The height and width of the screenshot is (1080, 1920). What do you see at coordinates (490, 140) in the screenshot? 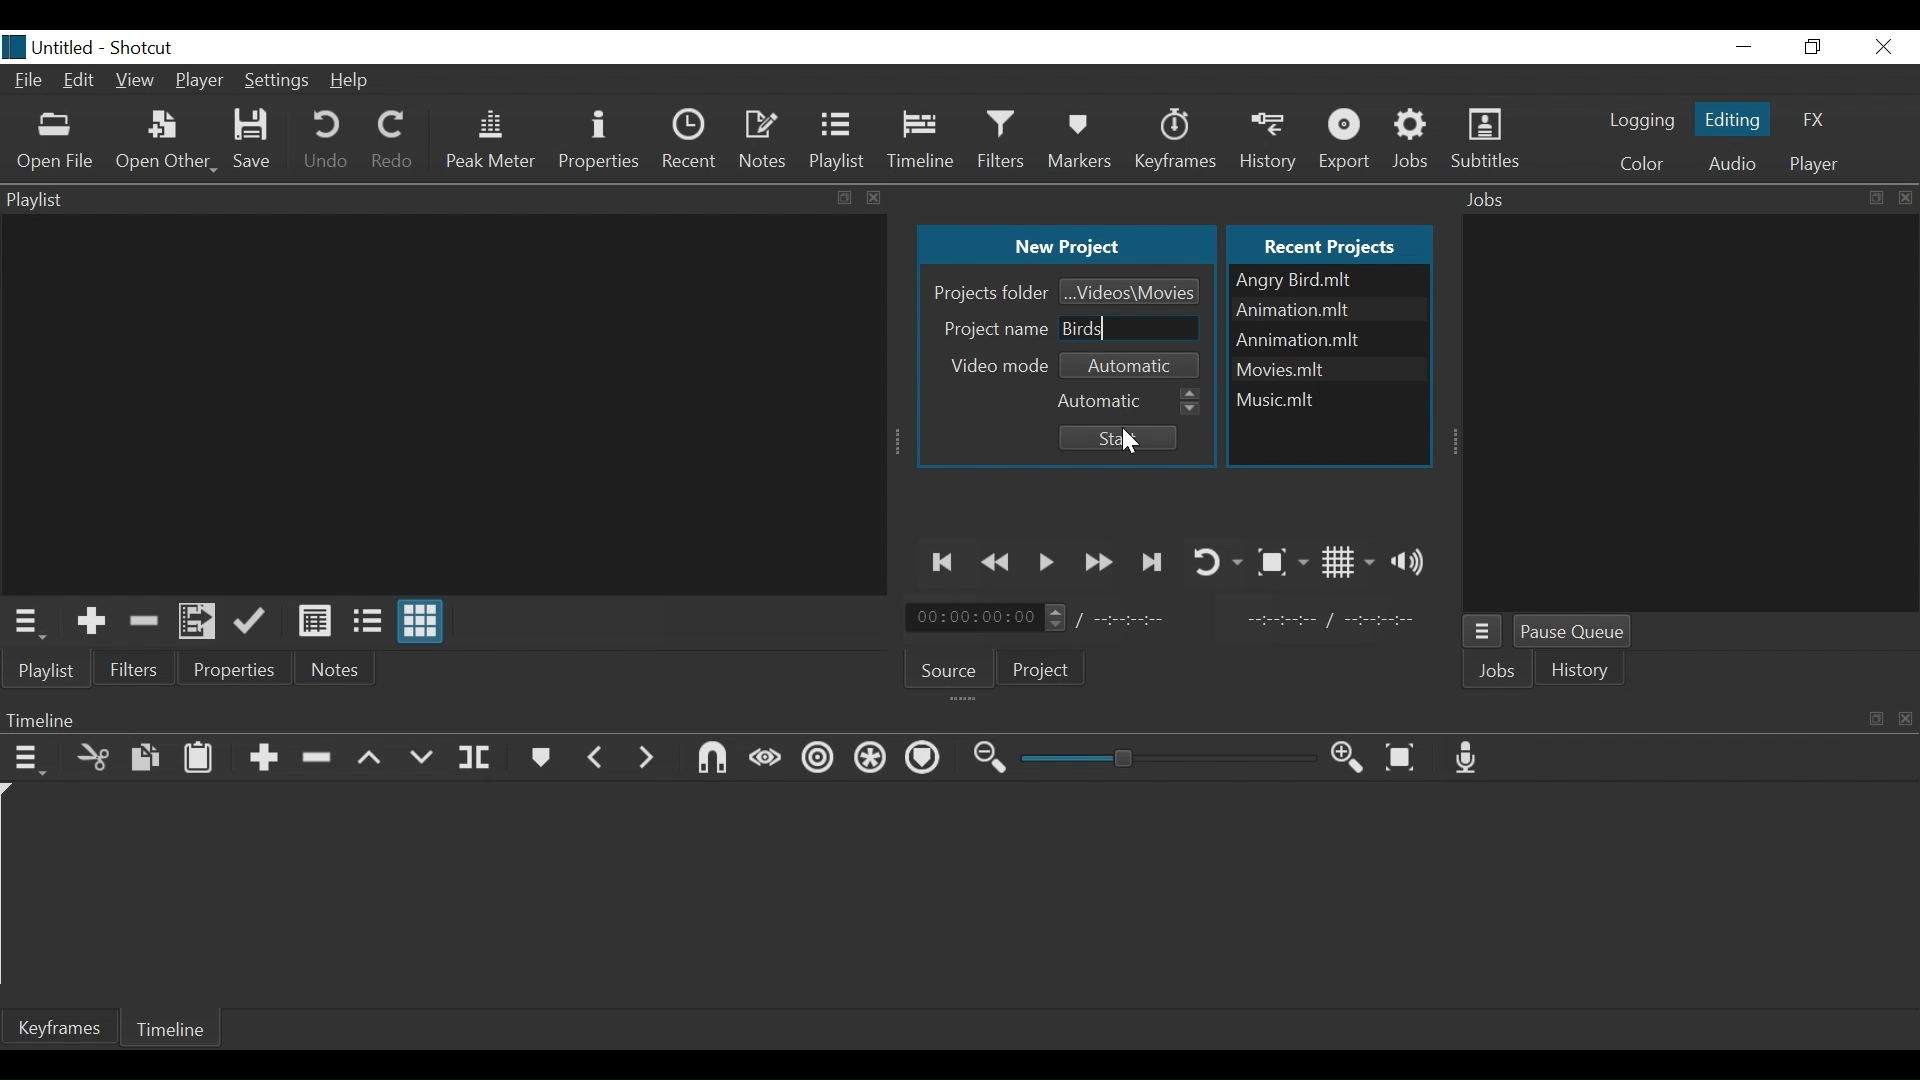
I see `Peak Meter` at bounding box center [490, 140].